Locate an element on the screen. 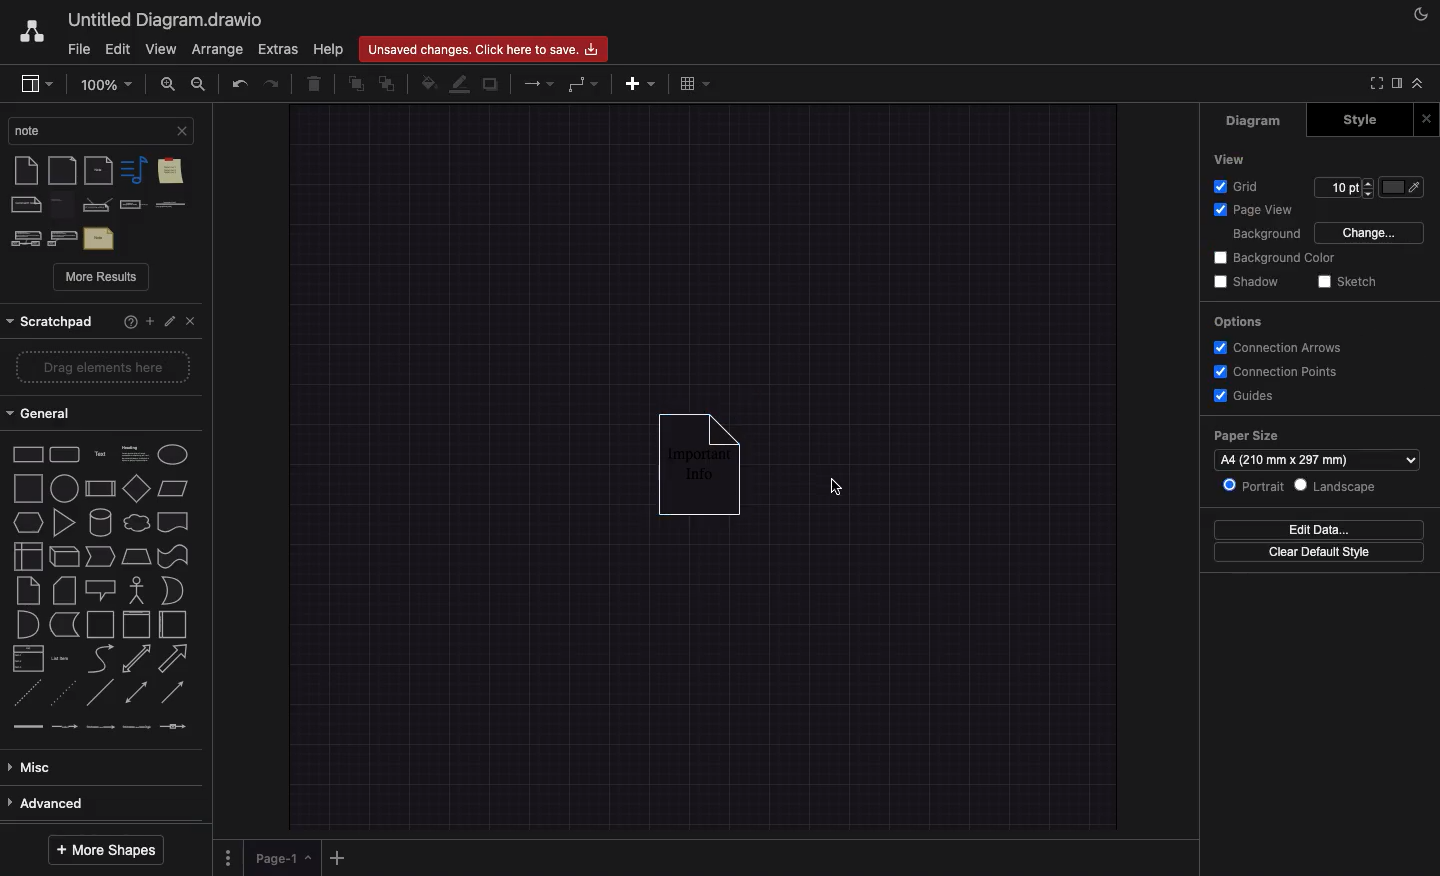 Image resolution: width=1440 pixels, height=876 pixels. Arrows is located at coordinates (536, 82).